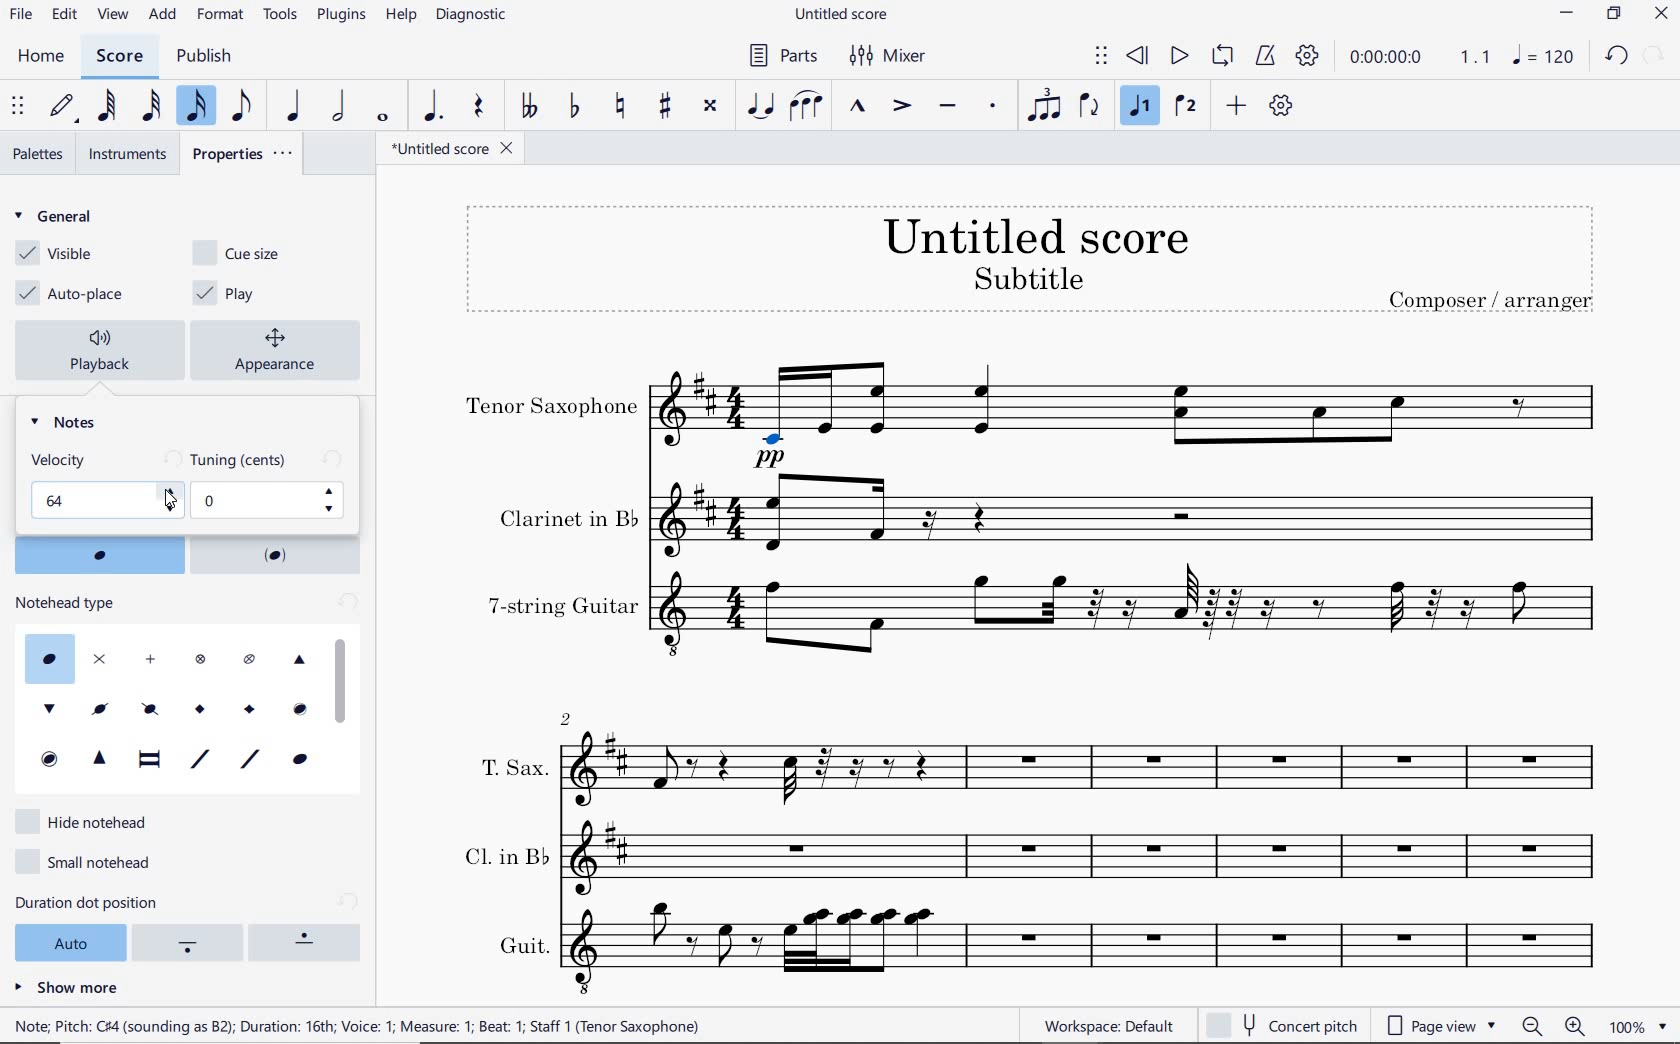  I want to click on show more, so click(67, 986).